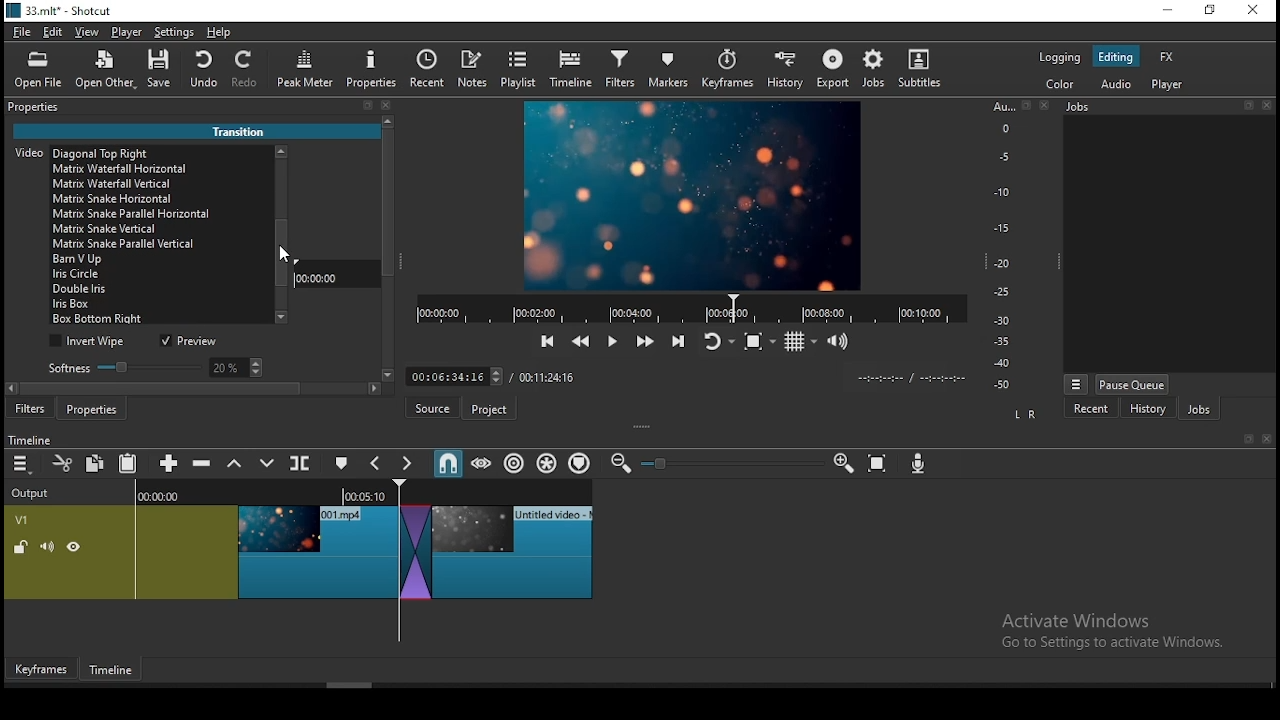 This screenshot has width=1280, height=720. Describe the element at coordinates (571, 70) in the screenshot. I see `timeline` at that location.